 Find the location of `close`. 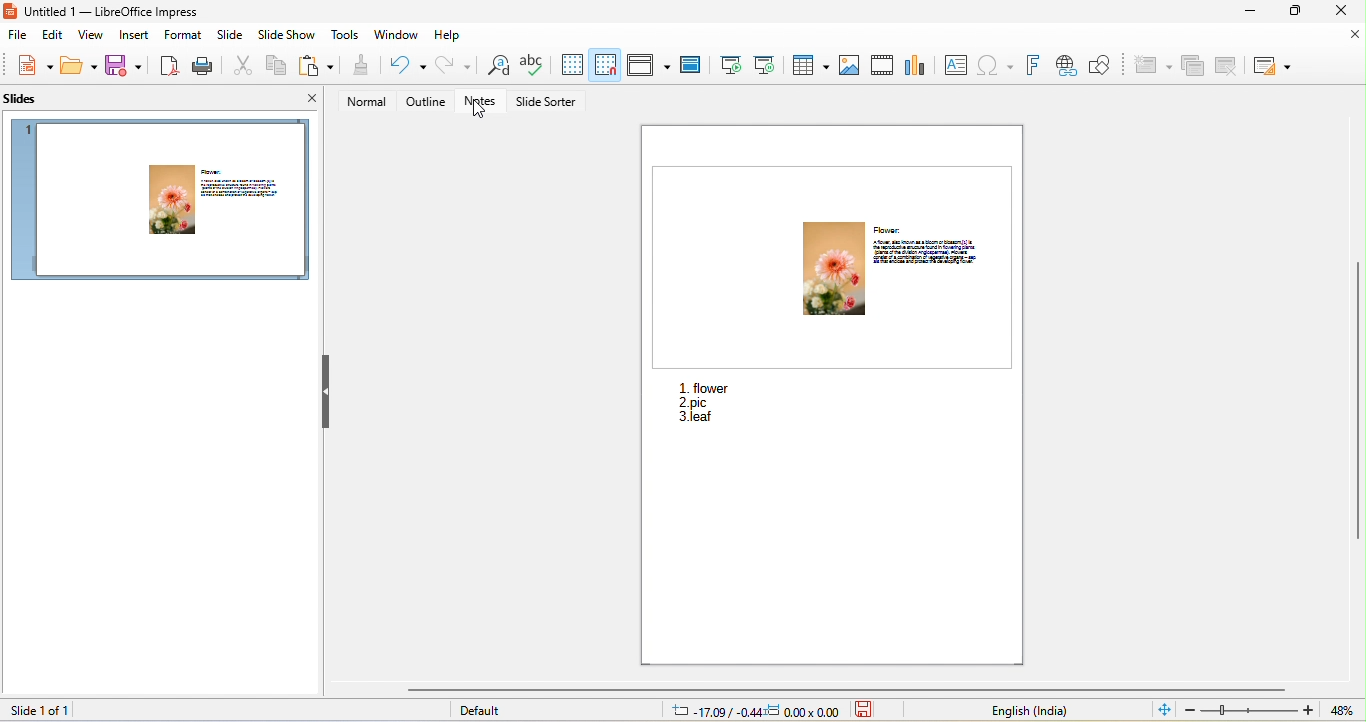

close is located at coordinates (1346, 11).